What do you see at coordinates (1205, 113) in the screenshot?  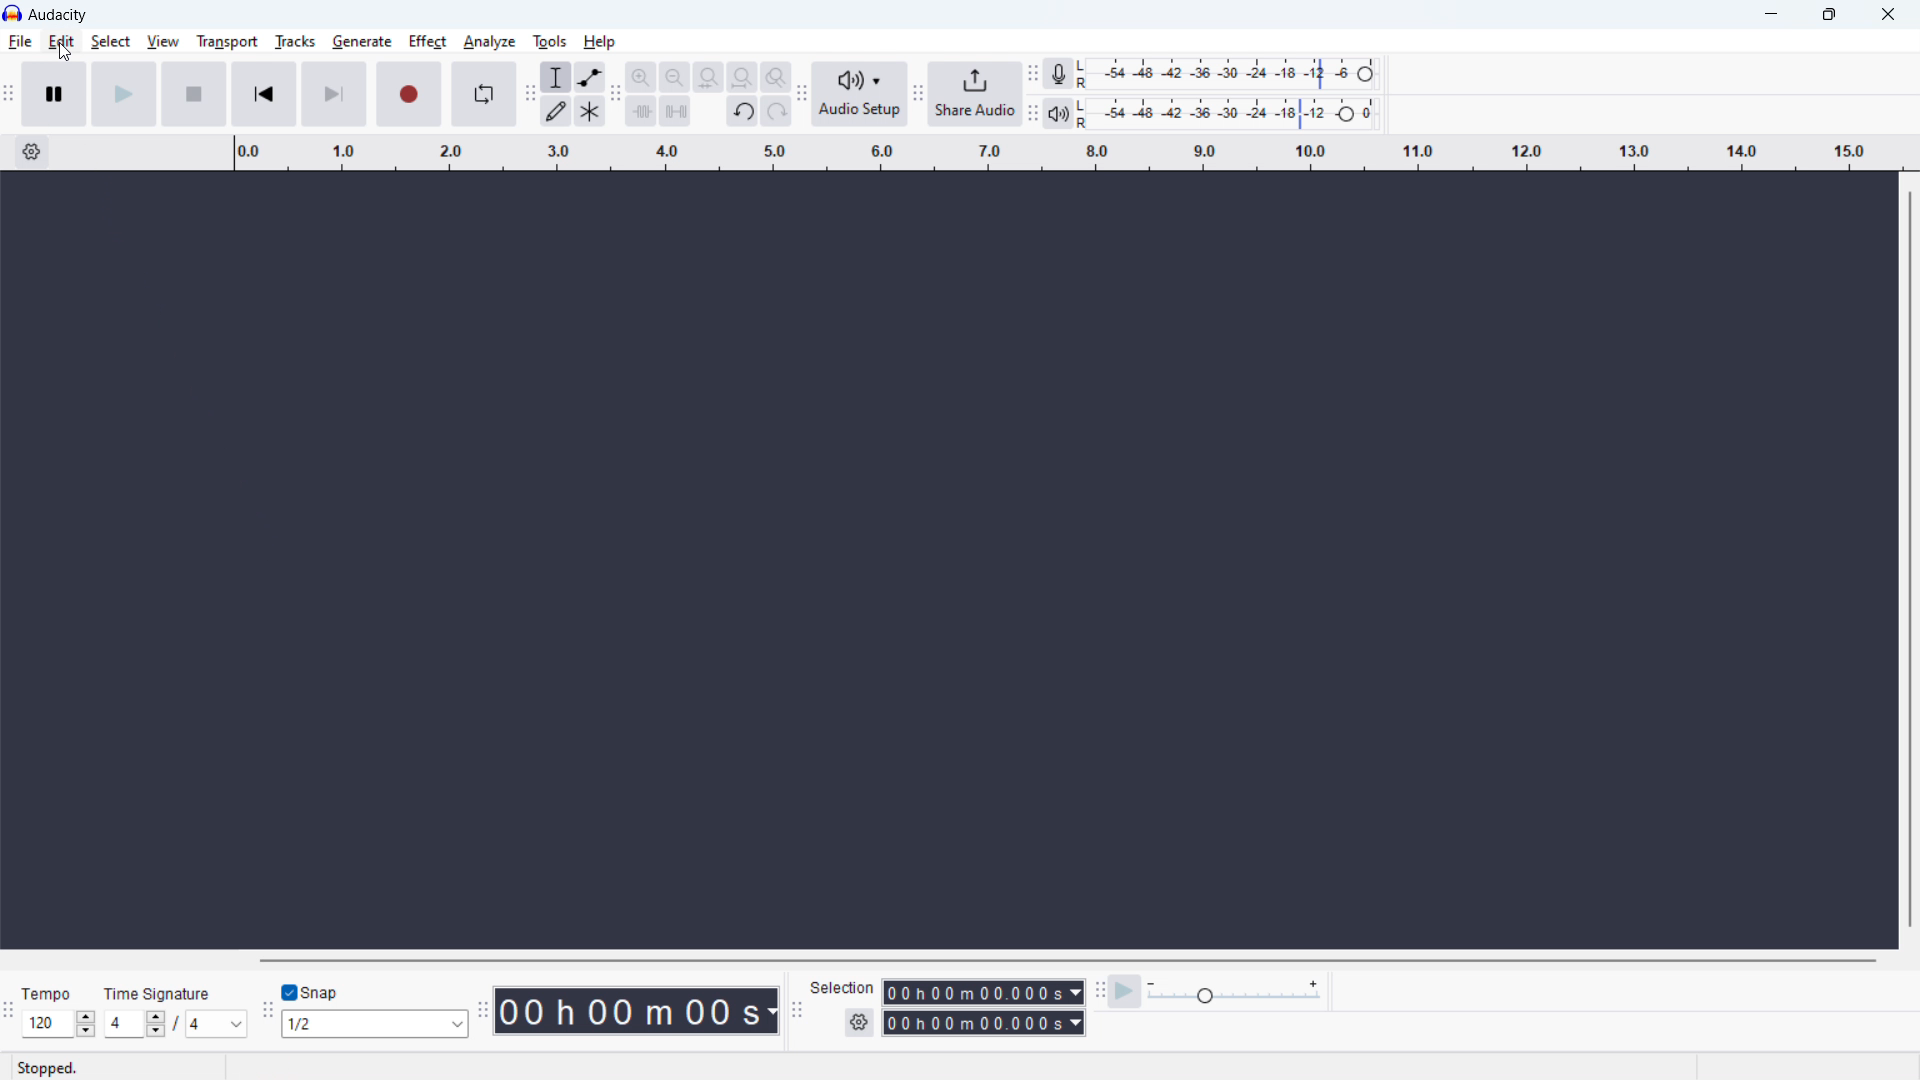 I see `playback level` at bounding box center [1205, 113].